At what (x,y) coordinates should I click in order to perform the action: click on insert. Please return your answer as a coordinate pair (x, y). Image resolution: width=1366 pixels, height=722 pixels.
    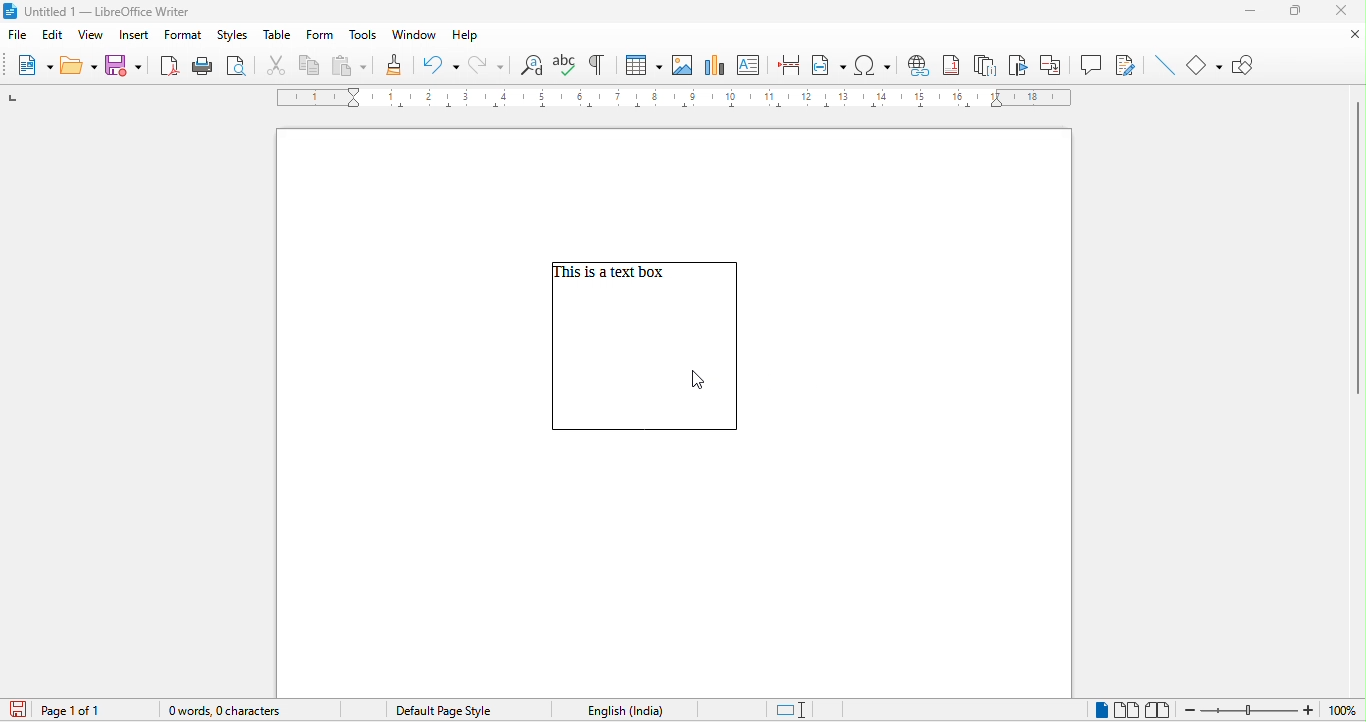
    Looking at the image, I should click on (133, 36).